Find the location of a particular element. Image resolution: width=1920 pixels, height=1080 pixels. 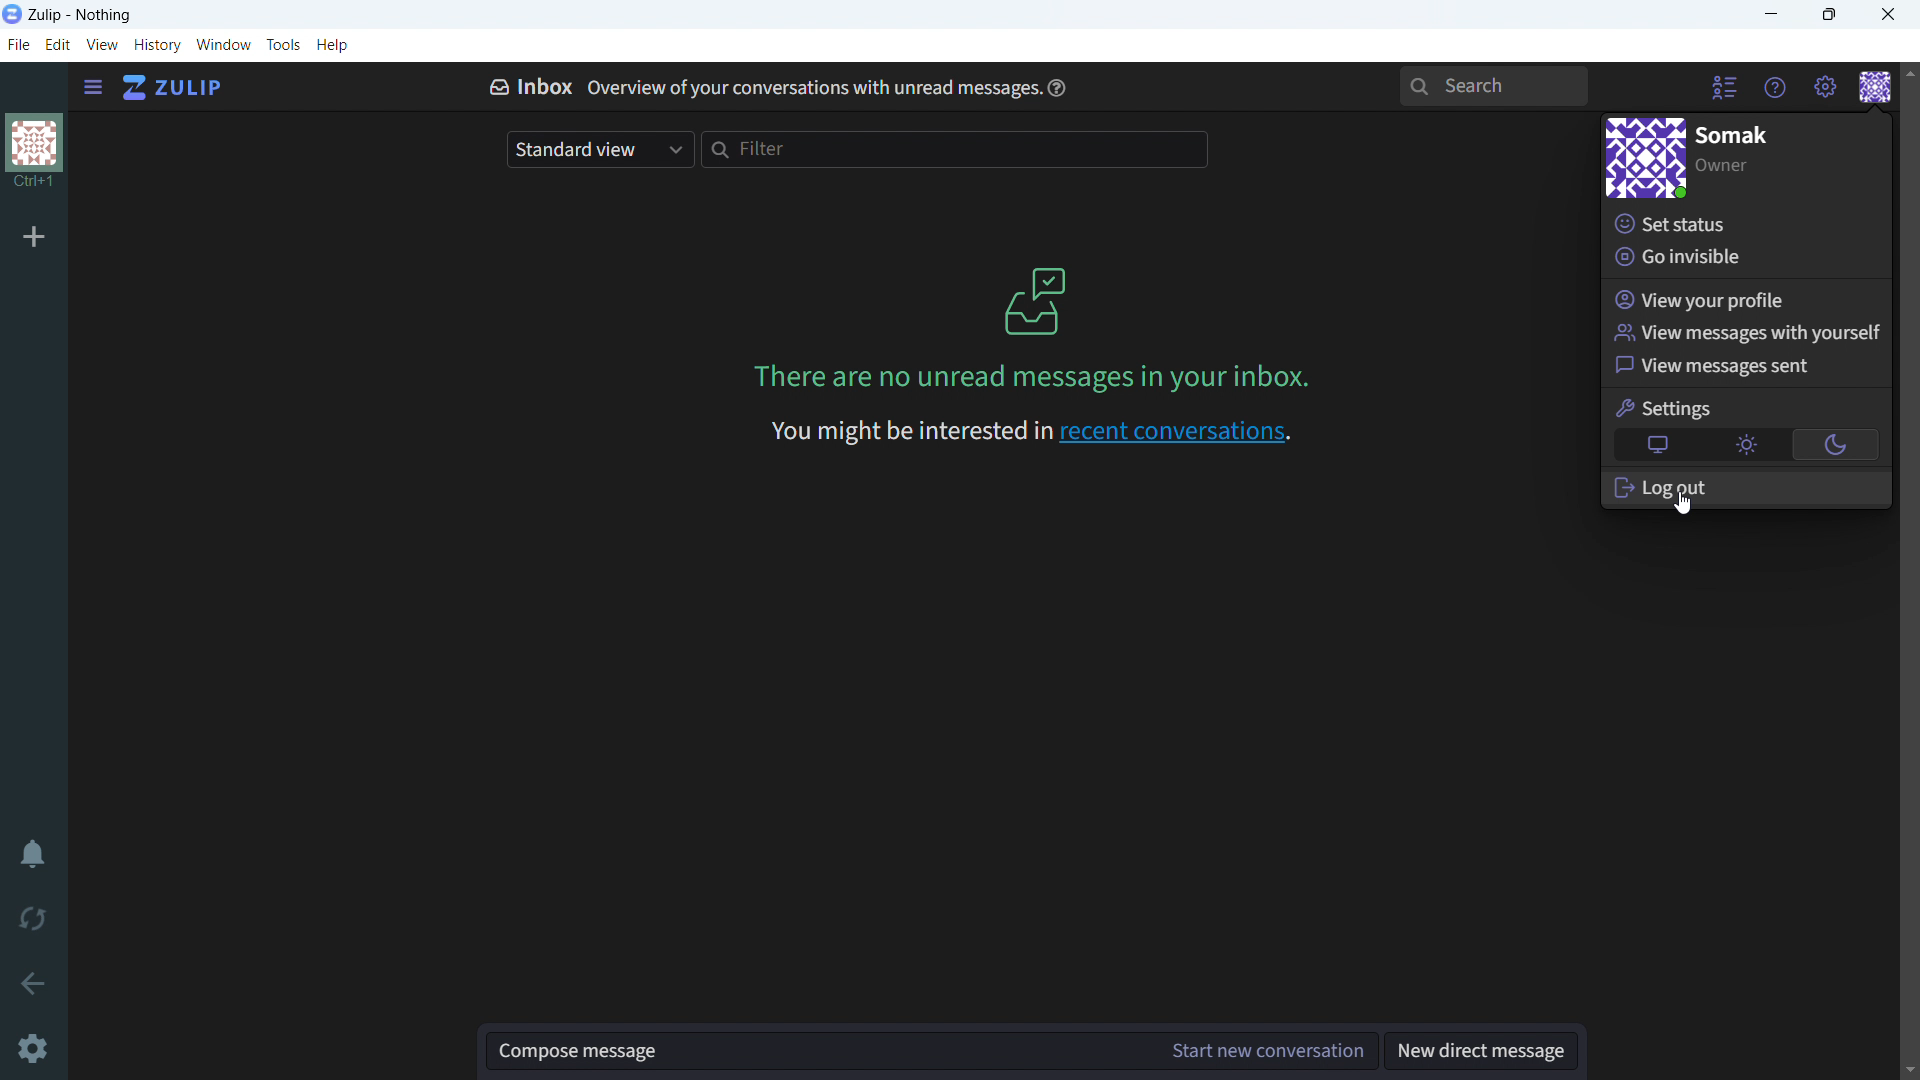

light theme is located at coordinates (1745, 444).